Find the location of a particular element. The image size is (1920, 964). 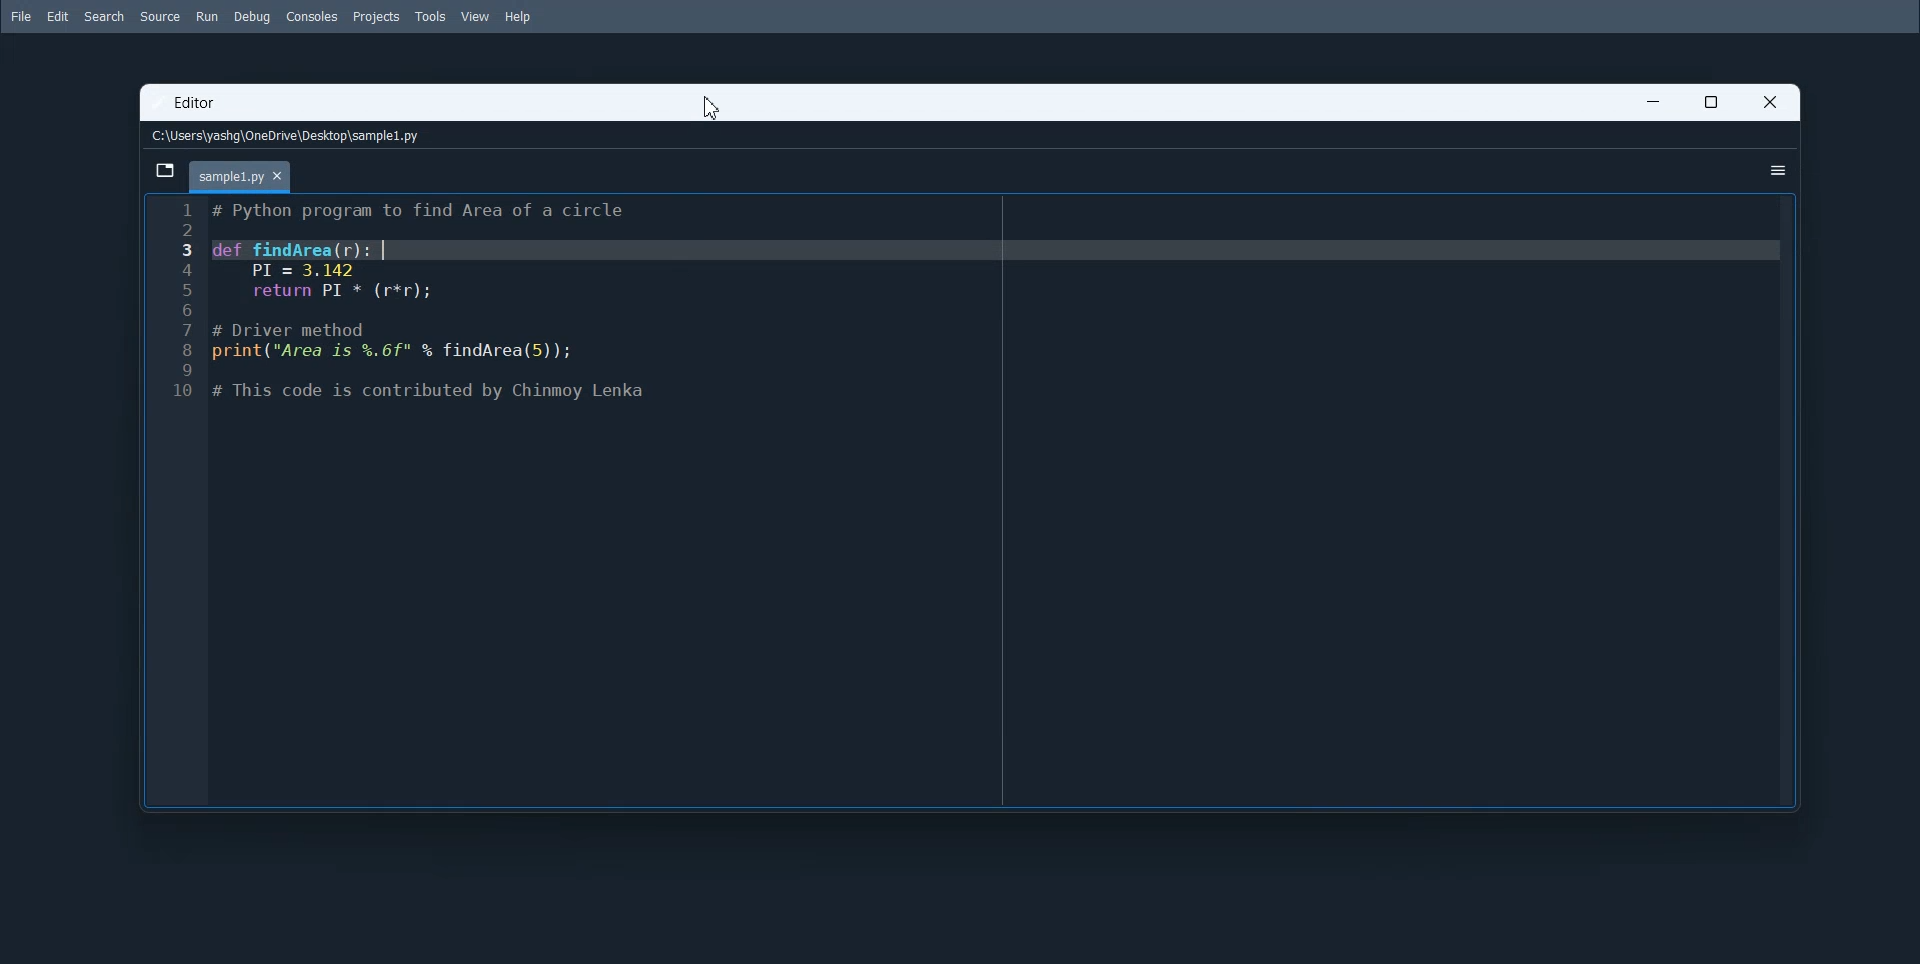

Run is located at coordinates (206, 16).